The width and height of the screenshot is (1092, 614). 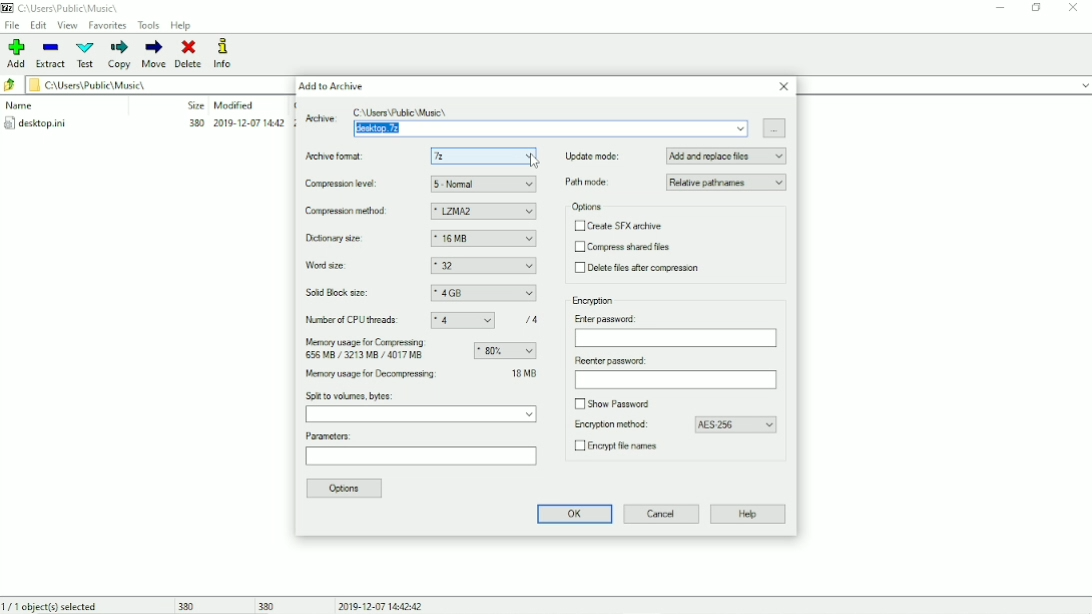 I want to click on Copy, so click(x=120, y=54).